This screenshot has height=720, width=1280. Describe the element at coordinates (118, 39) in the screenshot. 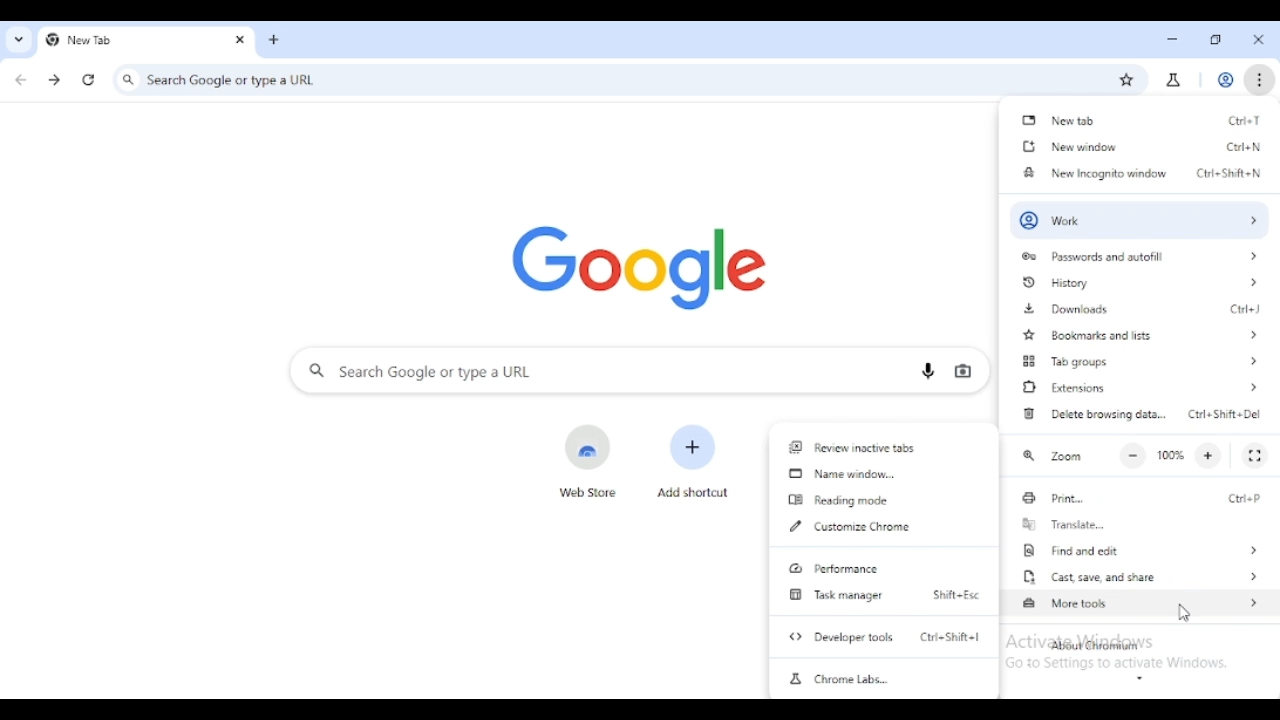

I see `new tab` at that location.